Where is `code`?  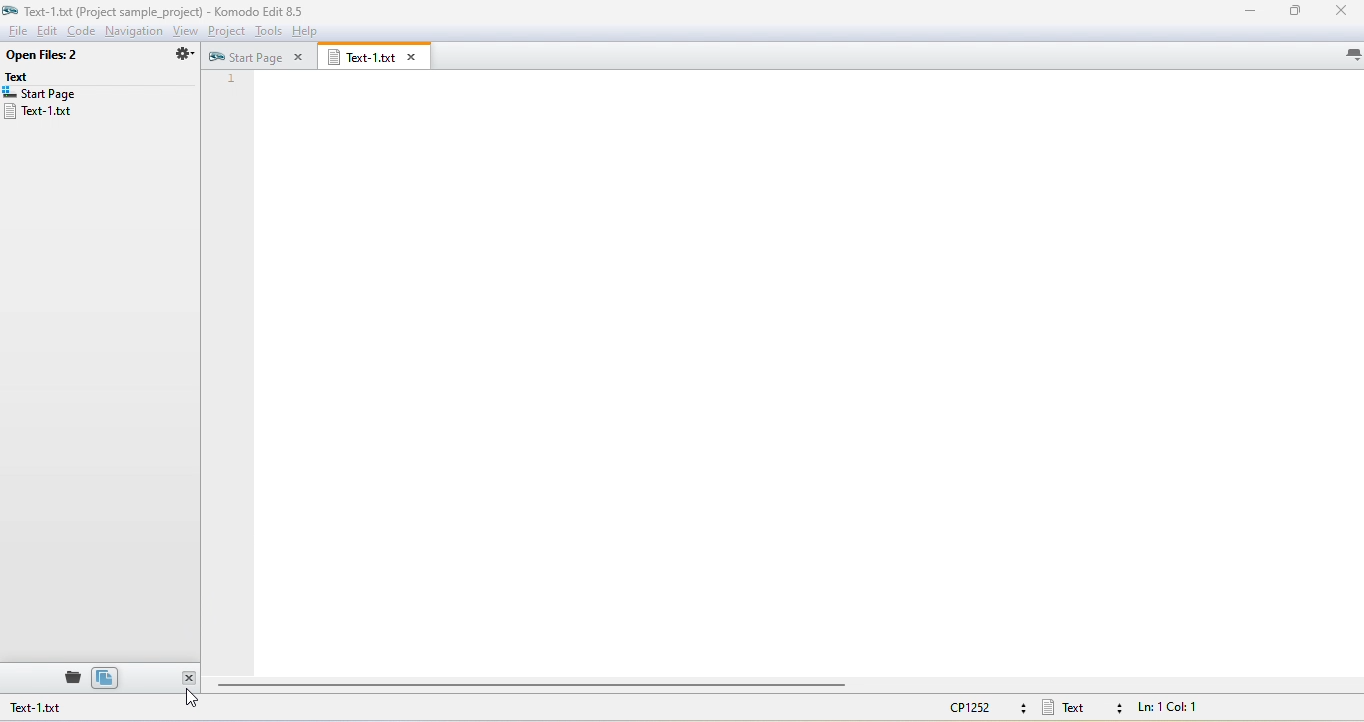
code is located at coordinates (82, 31).